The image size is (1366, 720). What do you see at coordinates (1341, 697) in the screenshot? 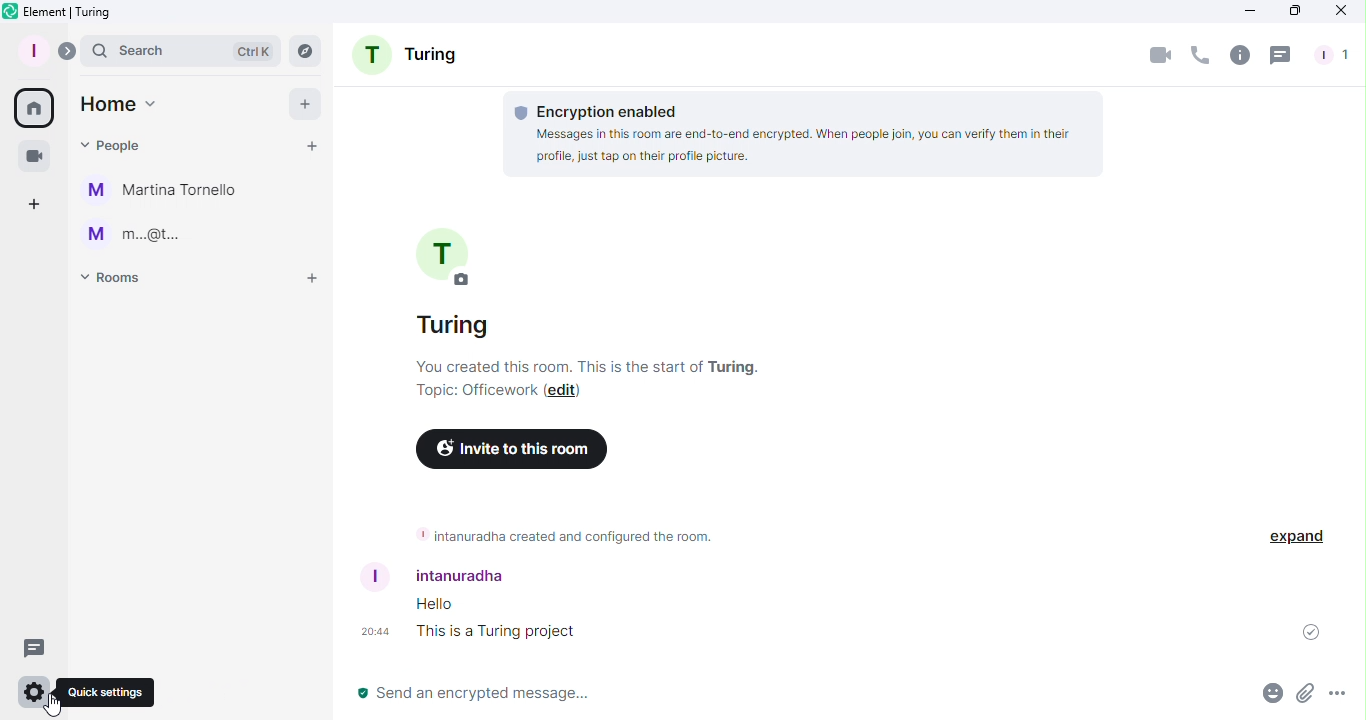
I see `More options` at bounding box center [1341, 697].